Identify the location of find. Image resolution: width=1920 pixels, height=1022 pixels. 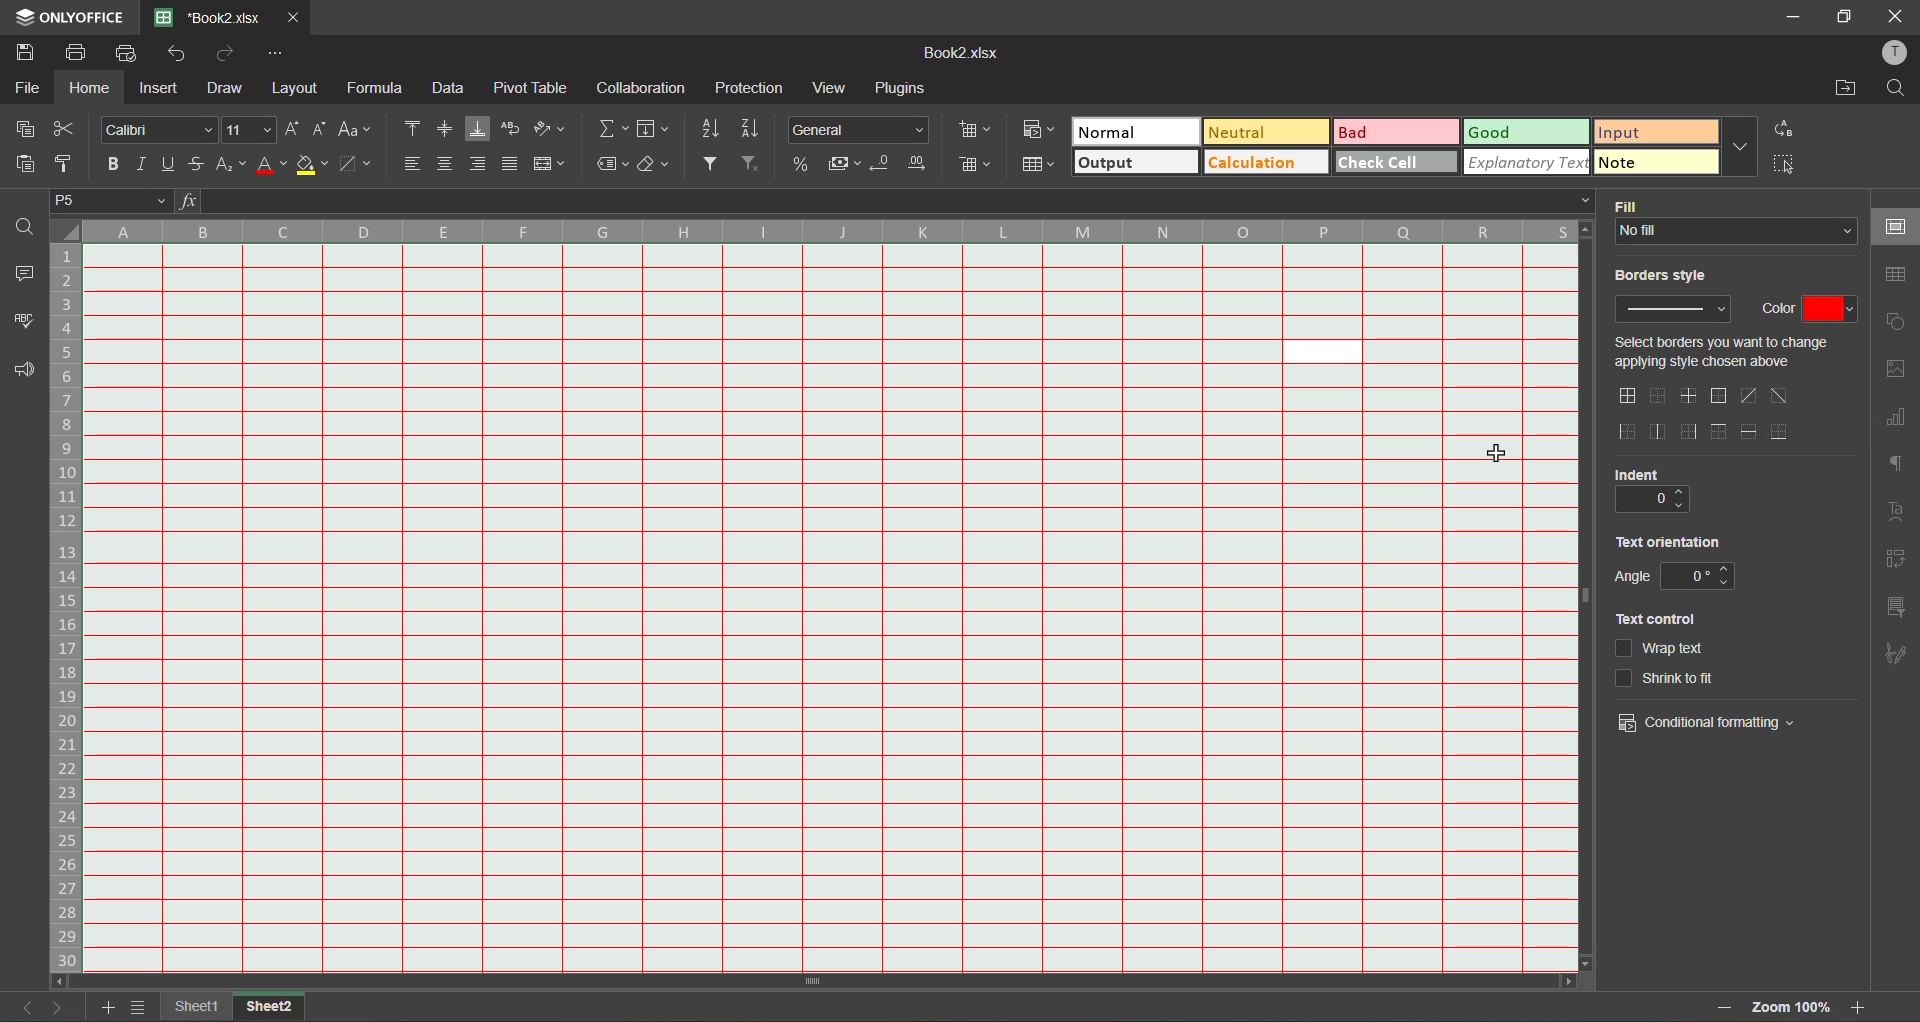
(1896, 88).